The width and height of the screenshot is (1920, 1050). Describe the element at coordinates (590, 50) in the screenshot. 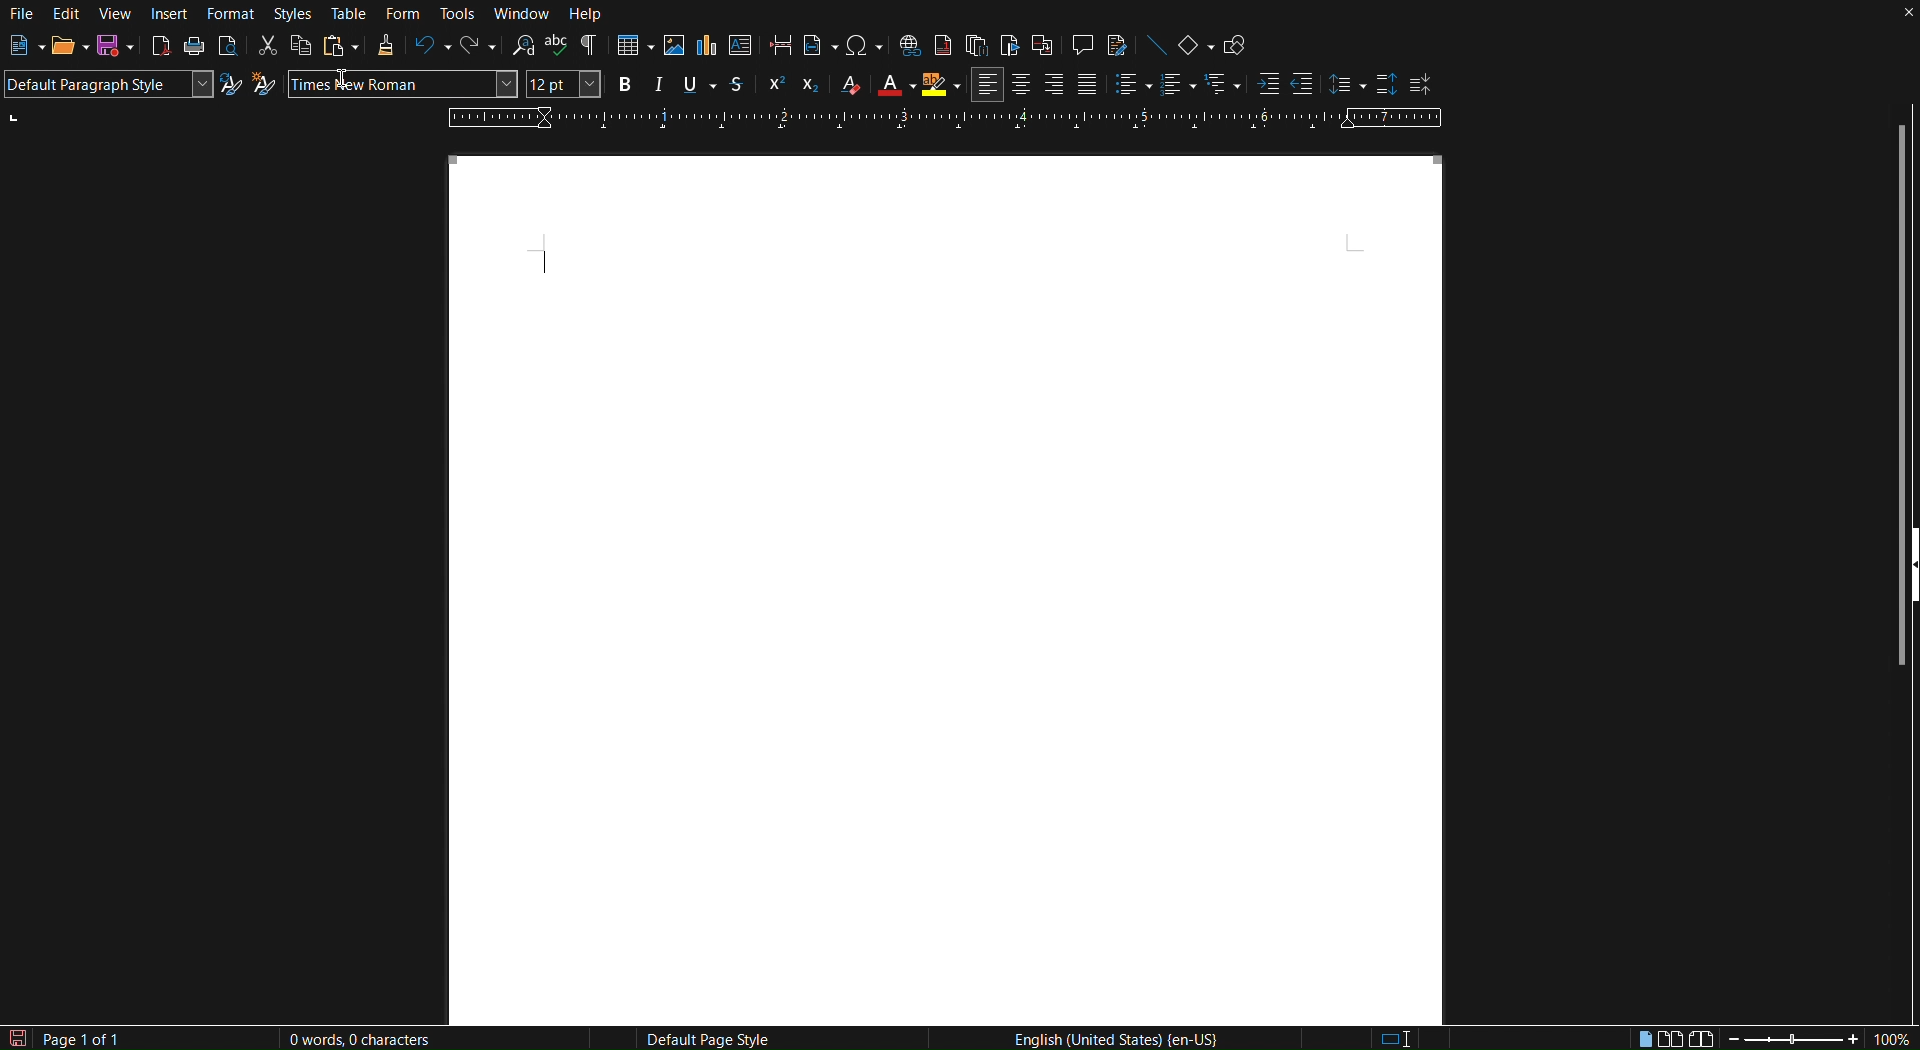

I see `Toggle Formatting Marks` at that location.